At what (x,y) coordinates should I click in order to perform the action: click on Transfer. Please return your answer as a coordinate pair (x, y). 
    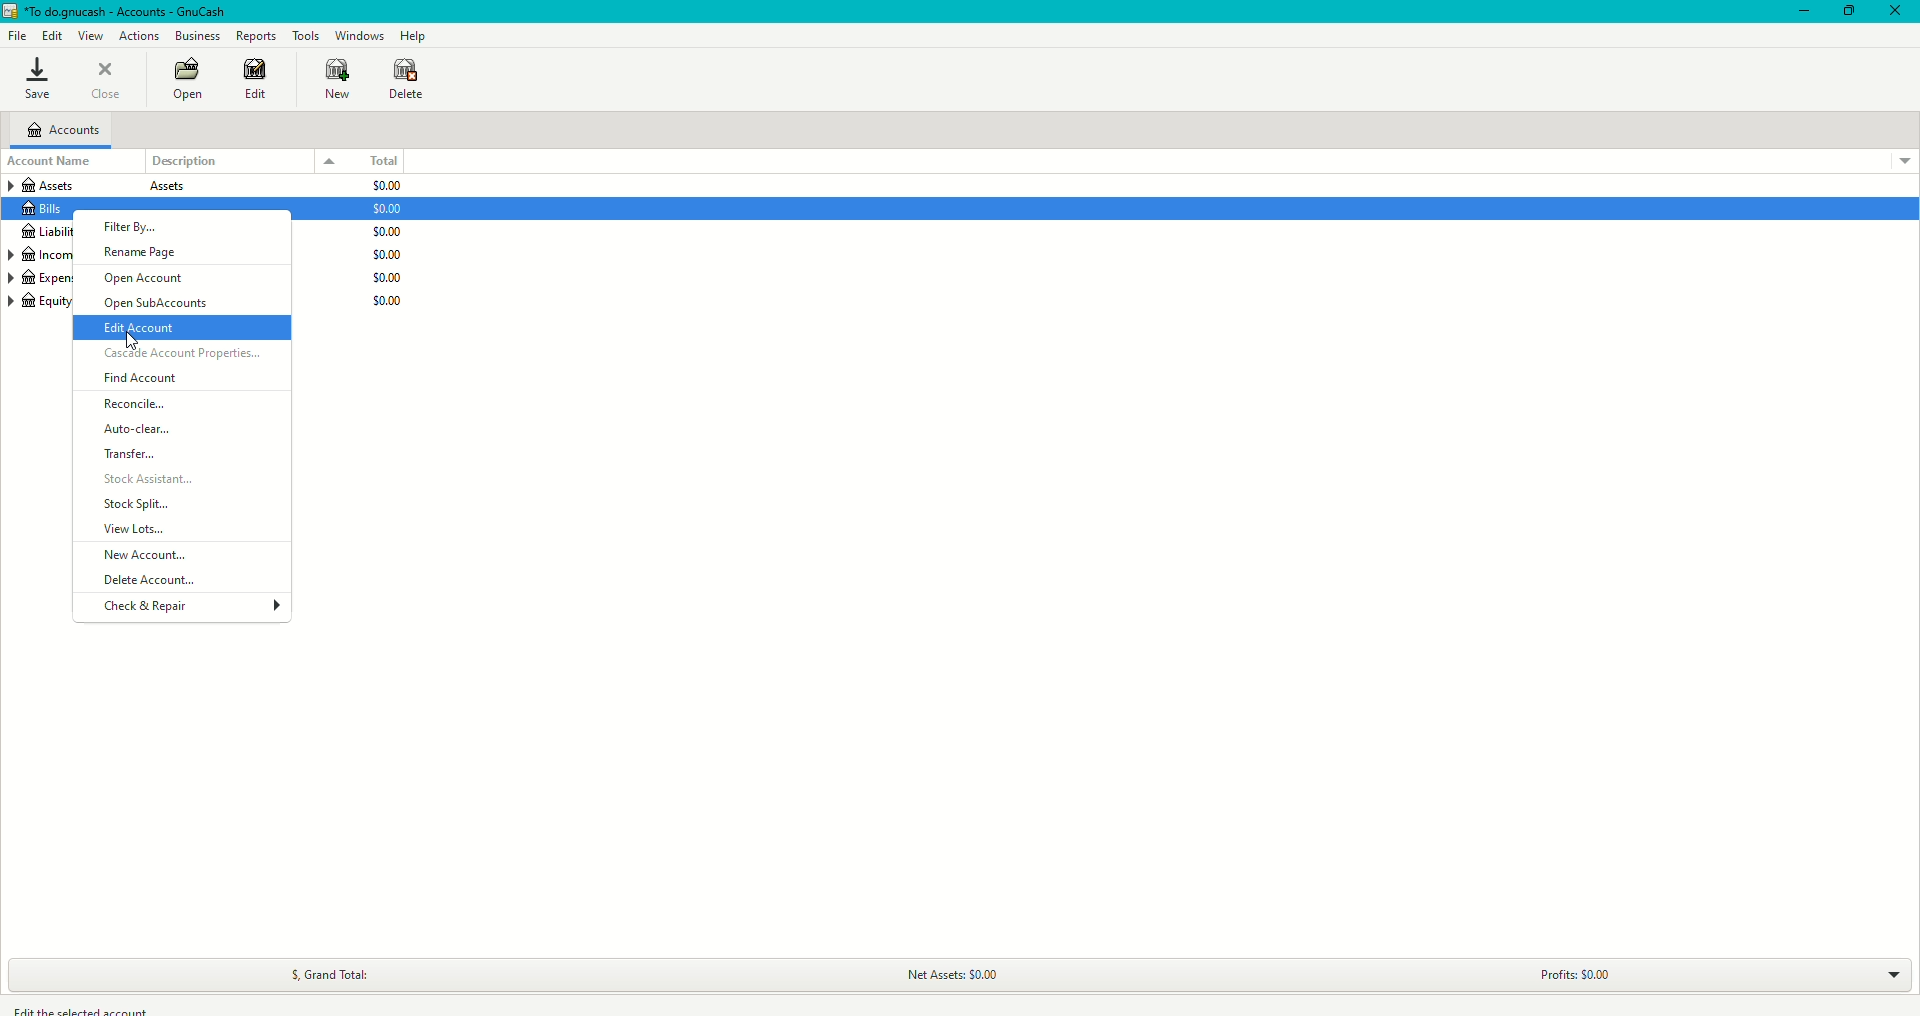
    Looking at the image, I should click on (130, 455).